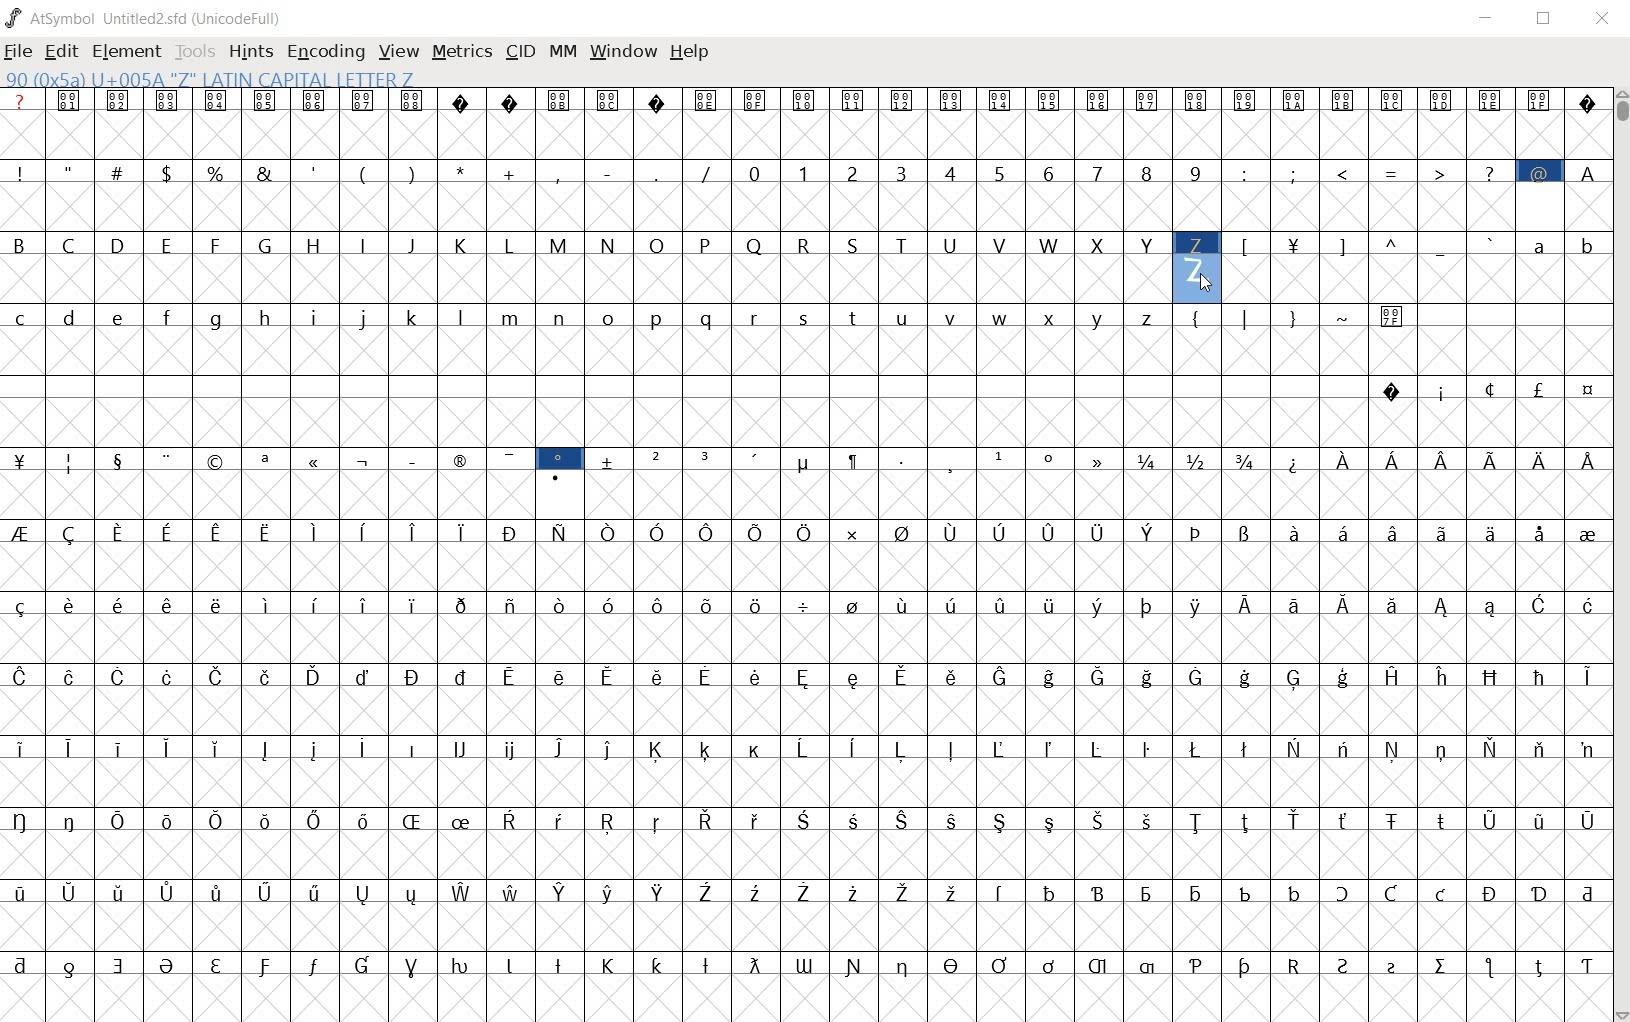 The image size is (1630, 1022). Describe the element at coordinates (800, 544) in the screenshot. I see `glyph characters` at that location.